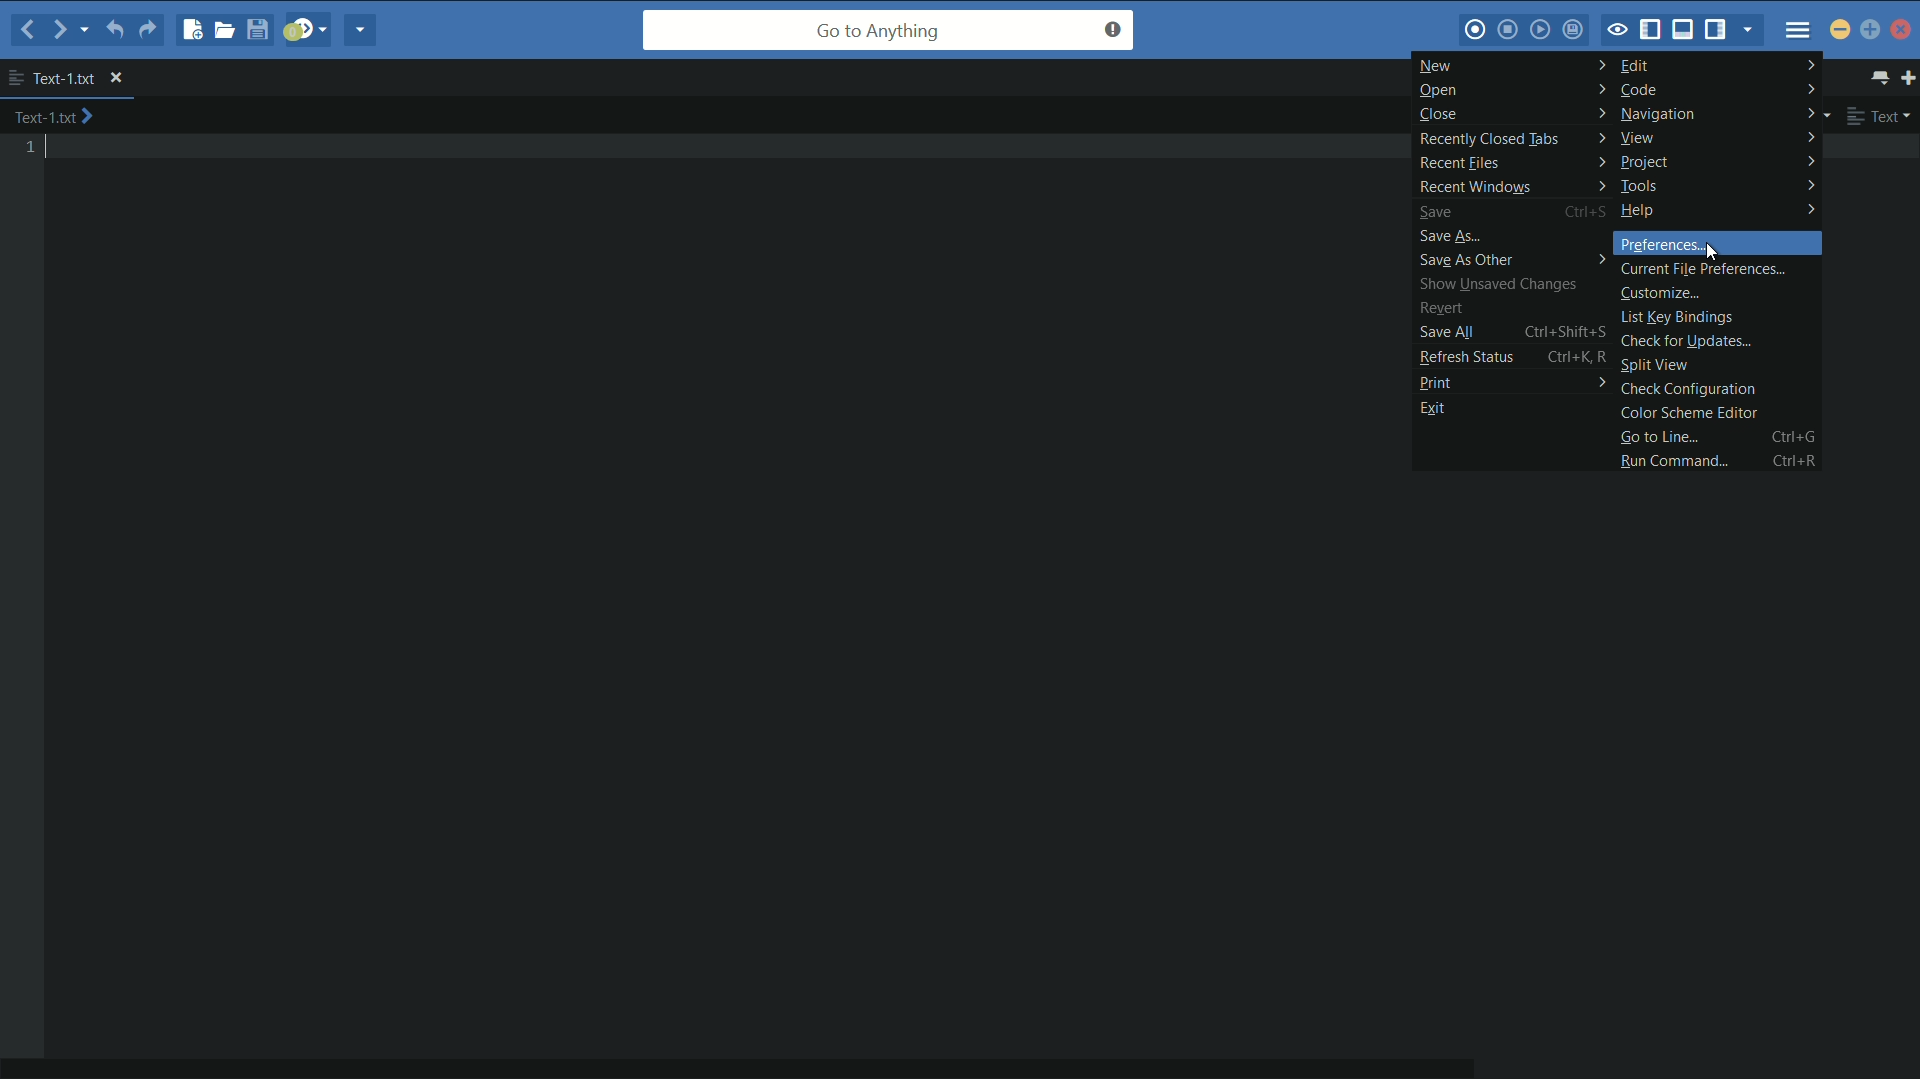  Describe the element at coordinates (1673, 460) in the screenshot. I see `run command` at that location.